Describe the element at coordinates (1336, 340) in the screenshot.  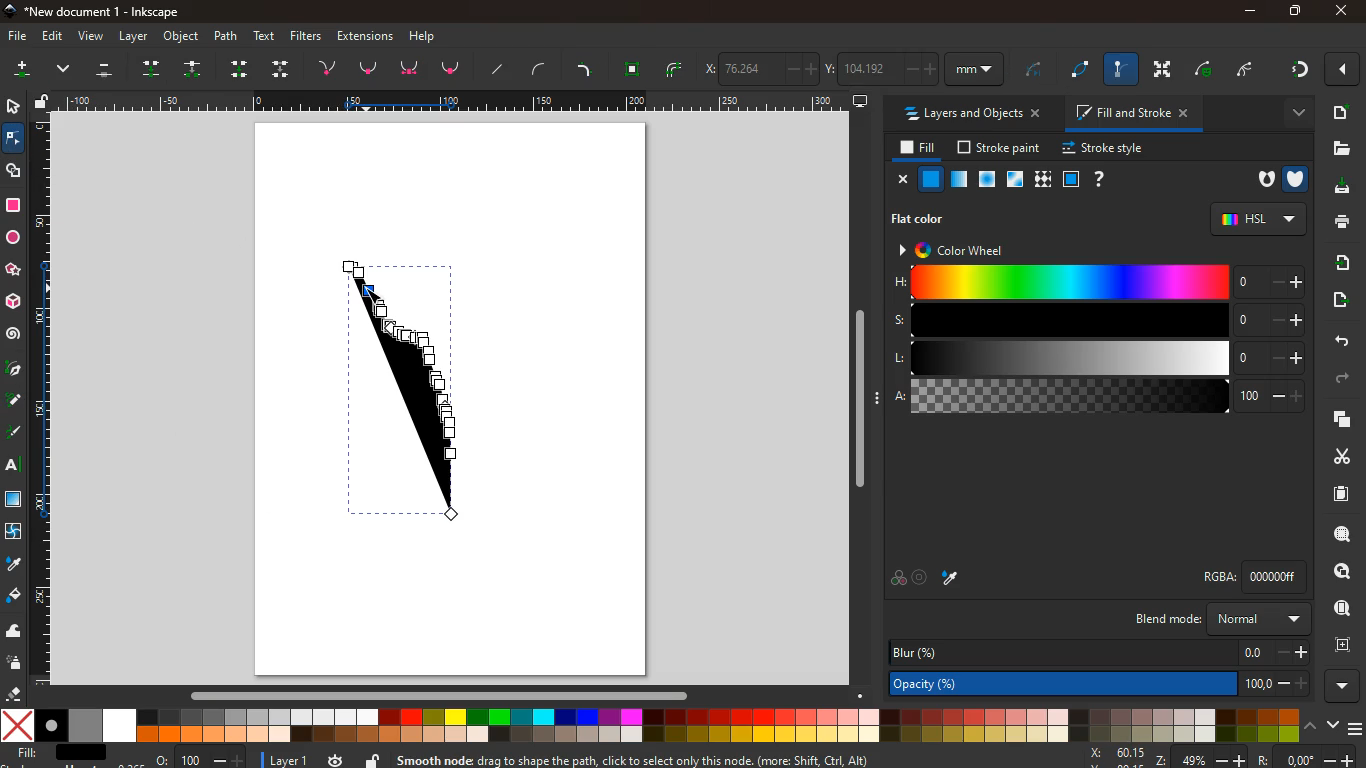
I see `back` at that location.